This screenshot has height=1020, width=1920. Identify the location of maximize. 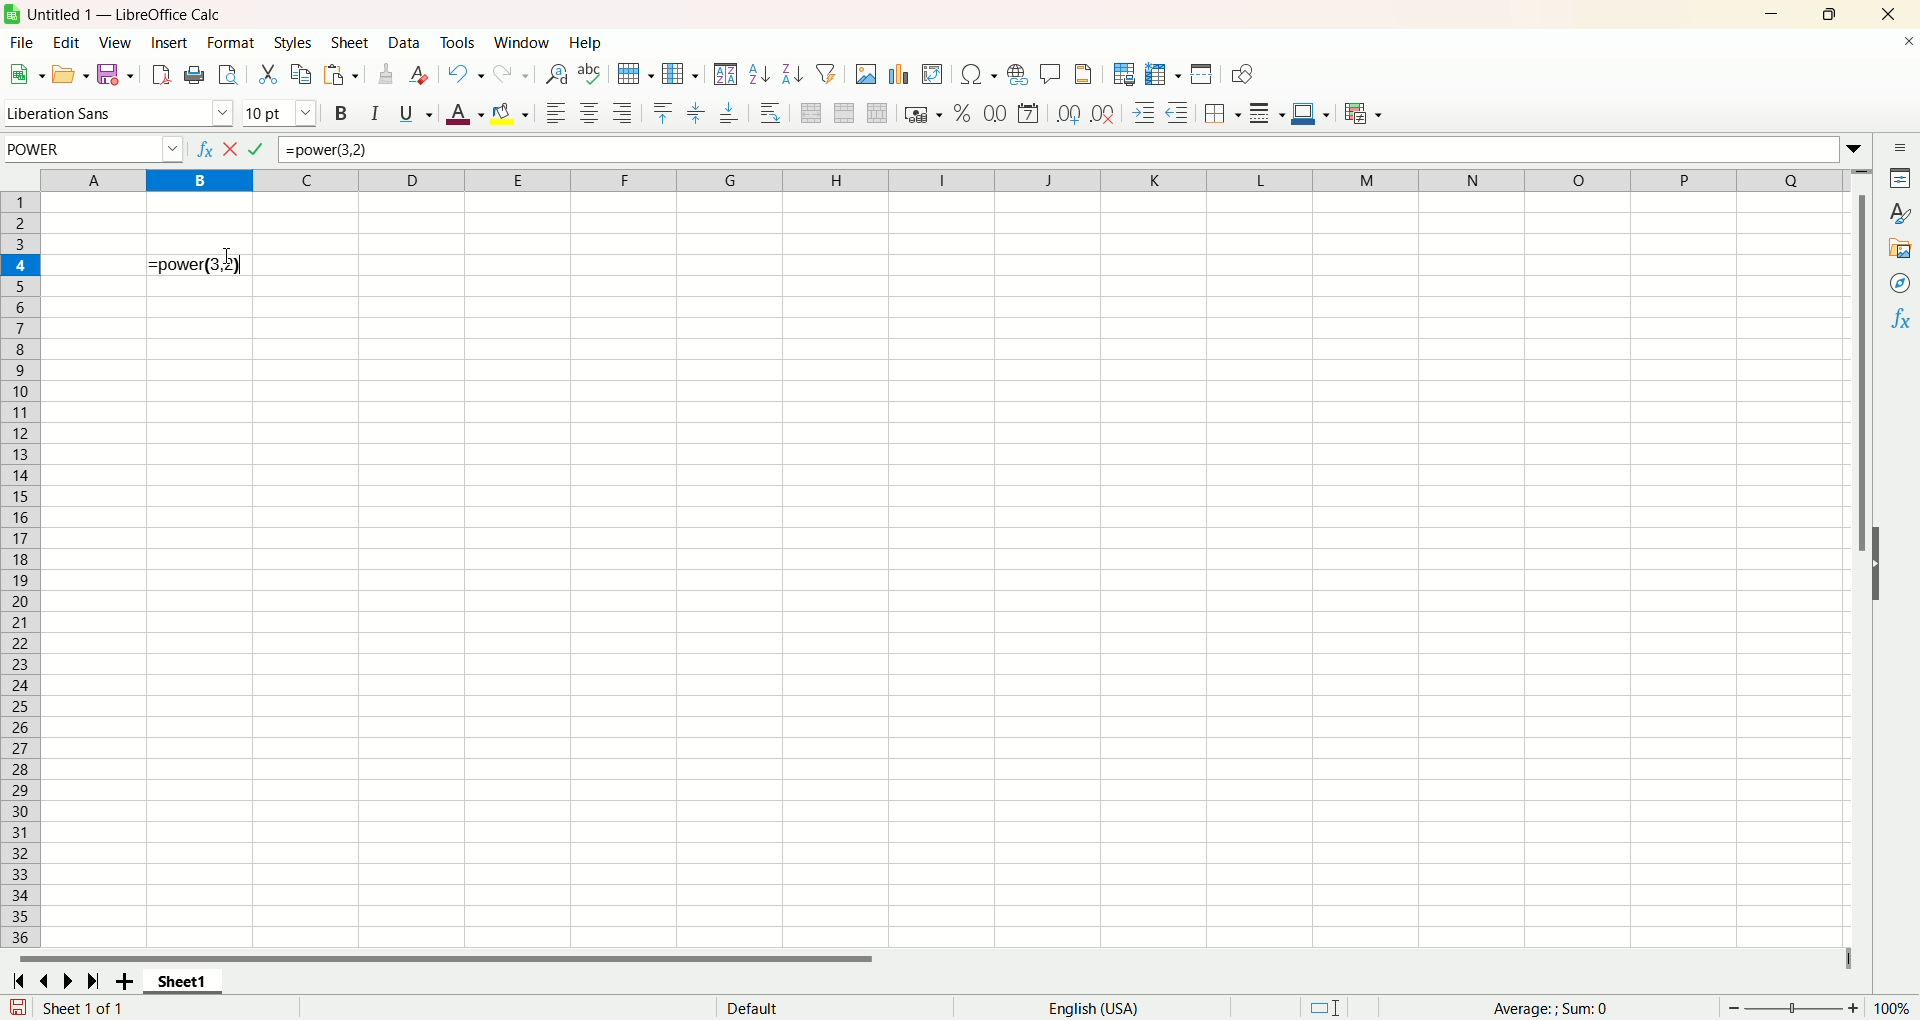
(1832, 15).